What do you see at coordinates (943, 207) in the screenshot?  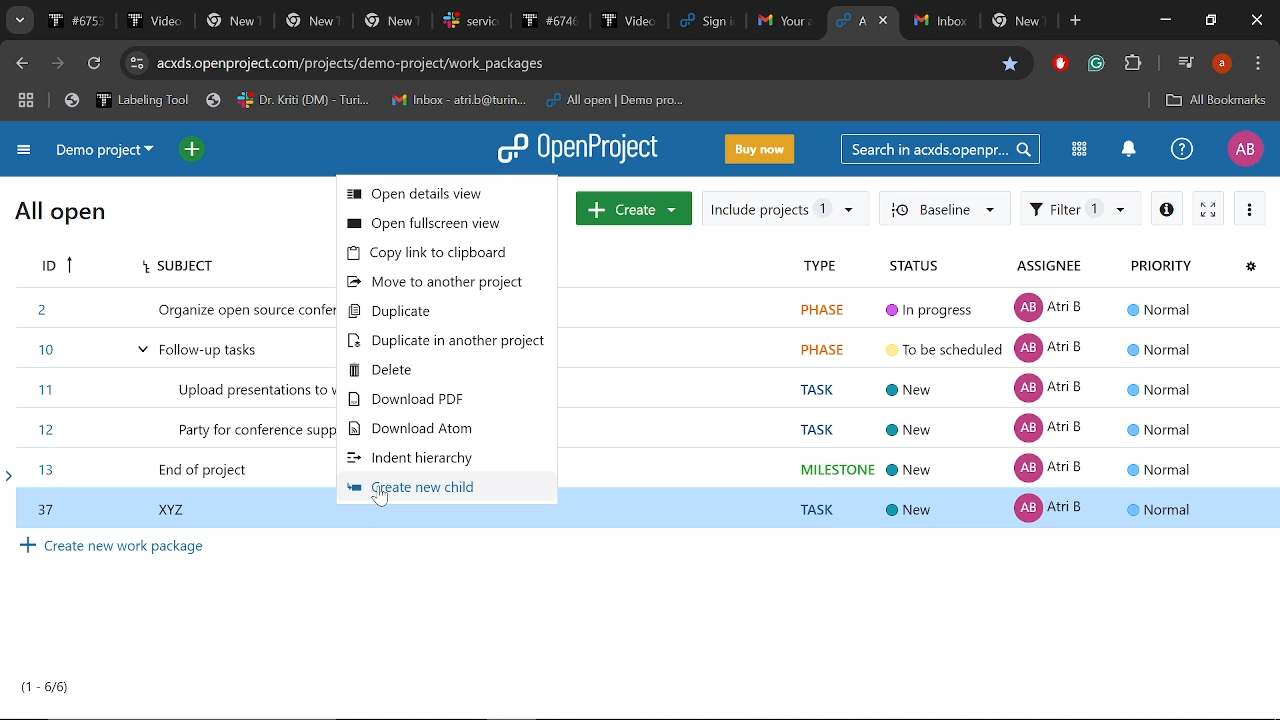 I see `Baseline` at bounding box center [943, 207].